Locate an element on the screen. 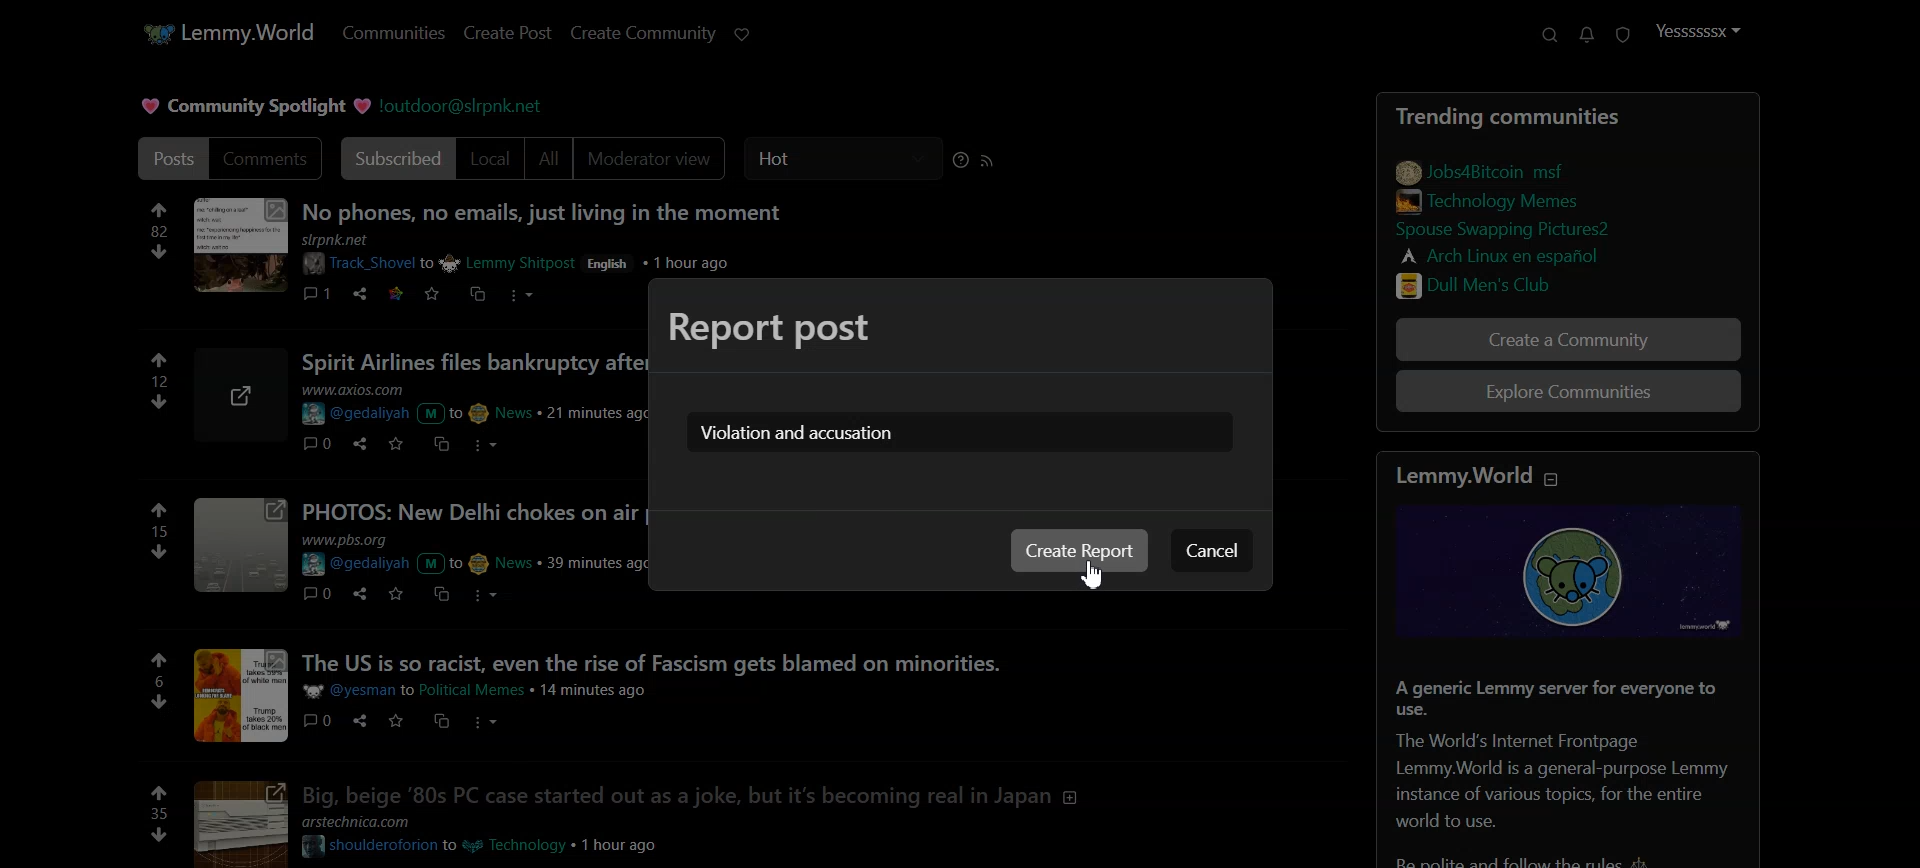  Search is located at coordinates (1549, 35).